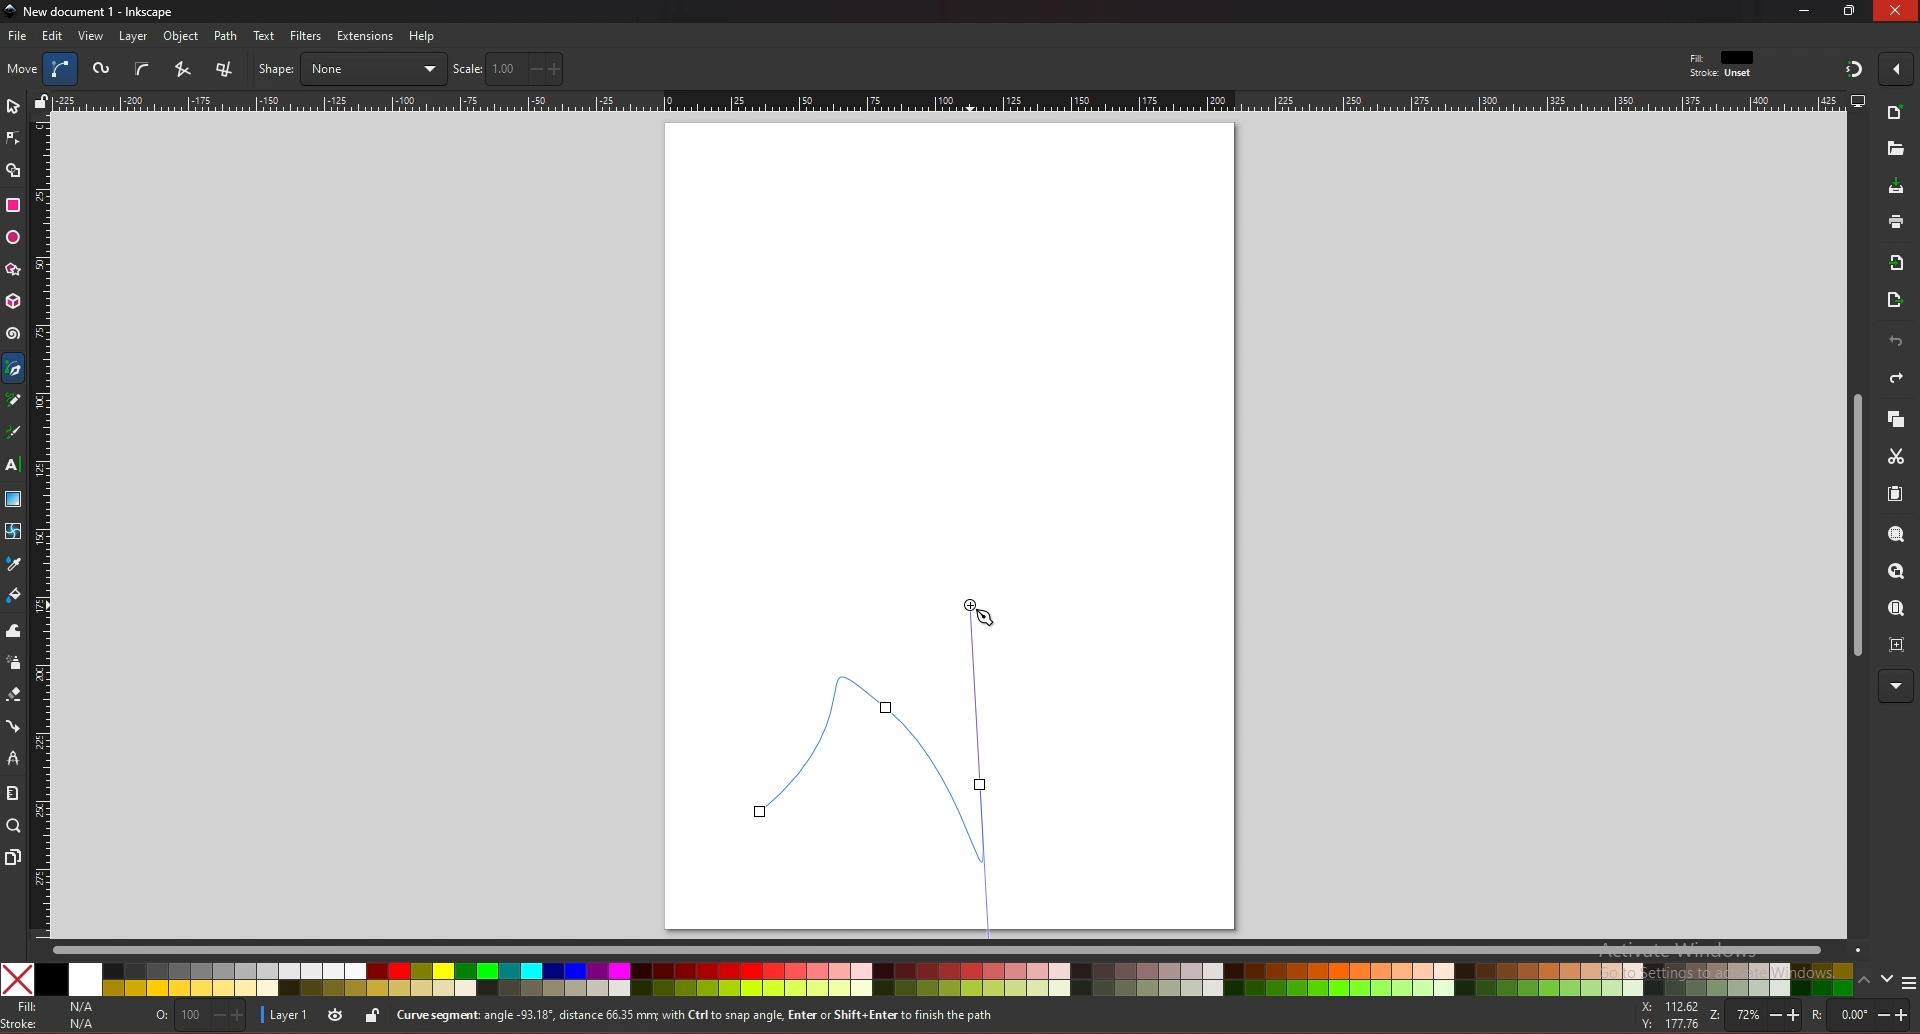  What do you see at coordinates (14, 825) in the screenshot?
I see `zoom` at bounding box center [14, 825].